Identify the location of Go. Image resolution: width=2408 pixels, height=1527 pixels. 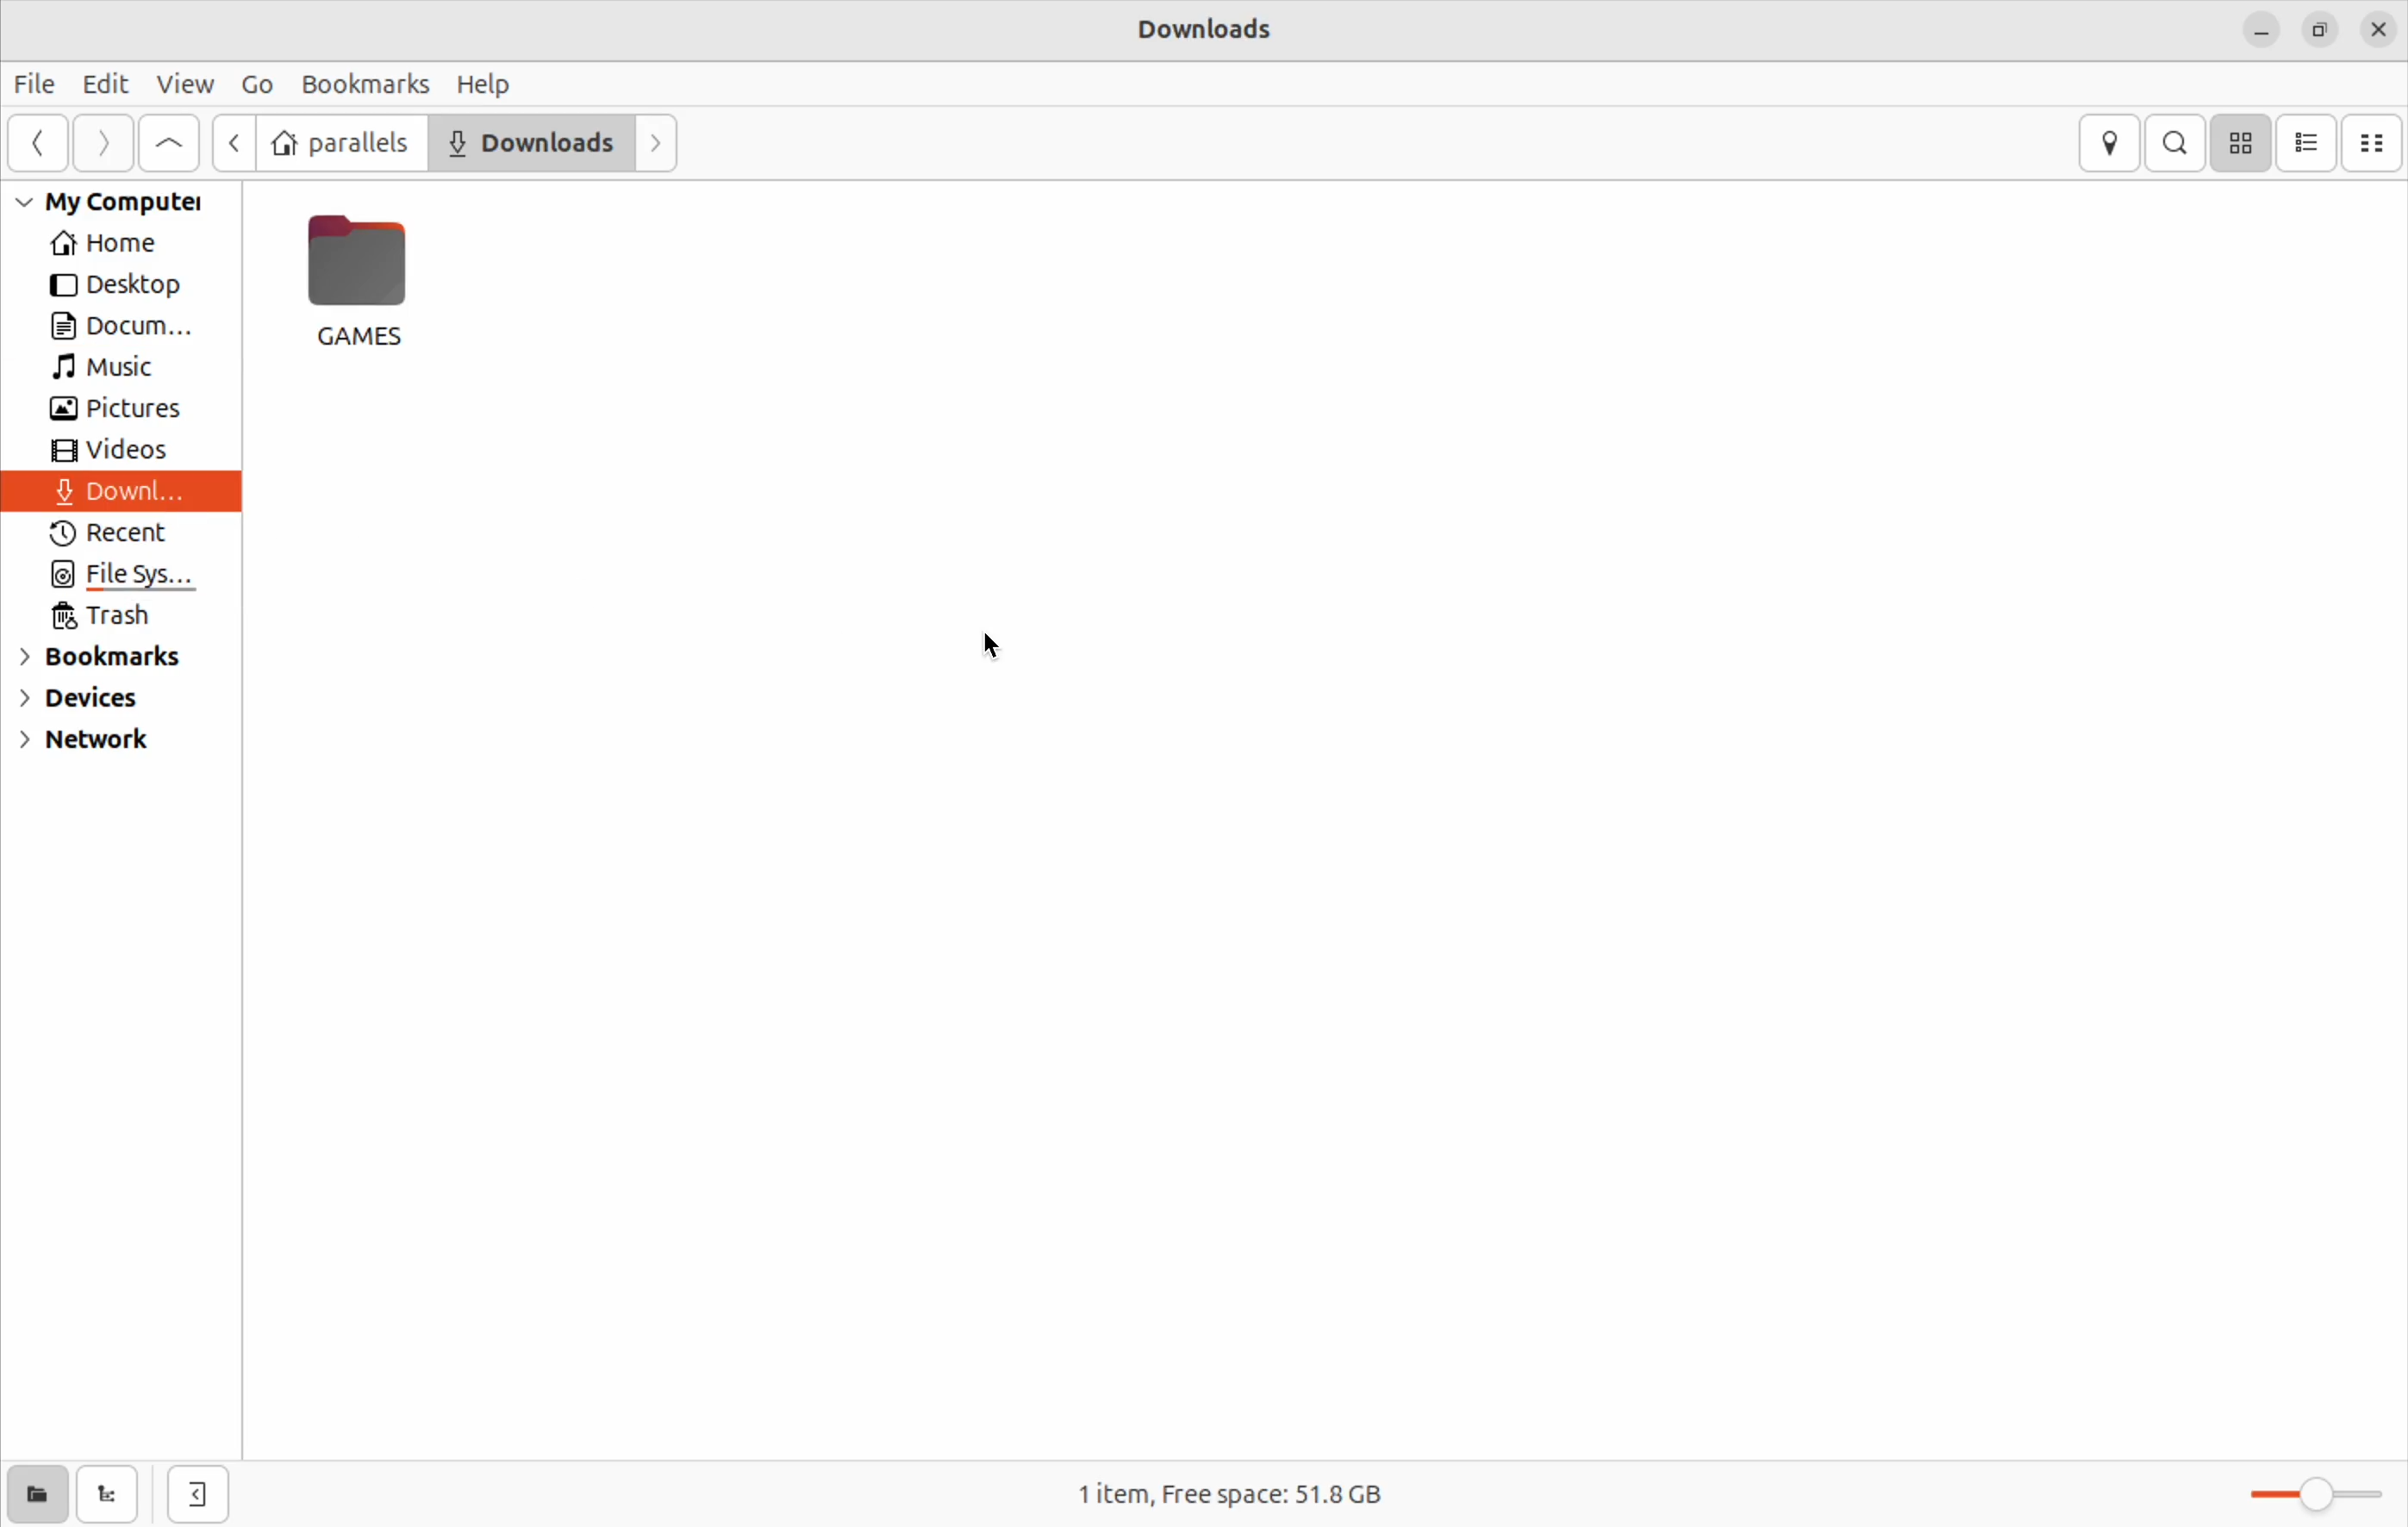
(262, 83).